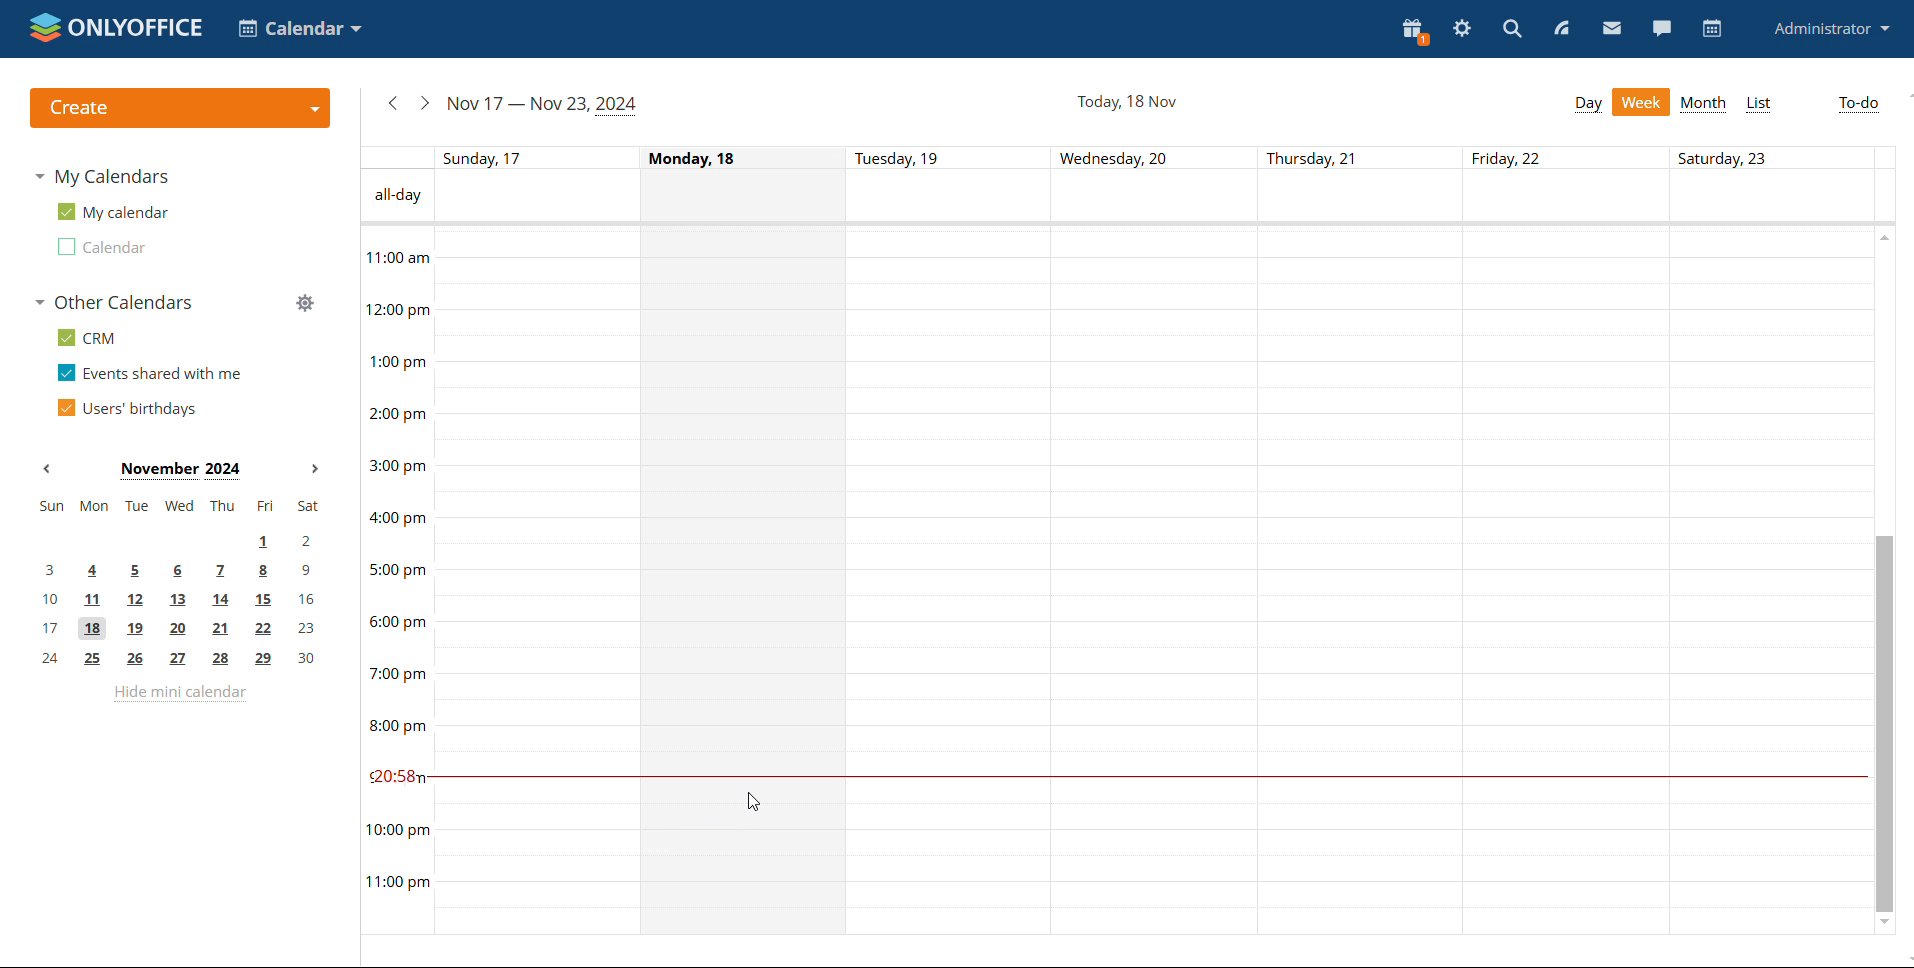  I want to click on current date, so click(1128, 102).